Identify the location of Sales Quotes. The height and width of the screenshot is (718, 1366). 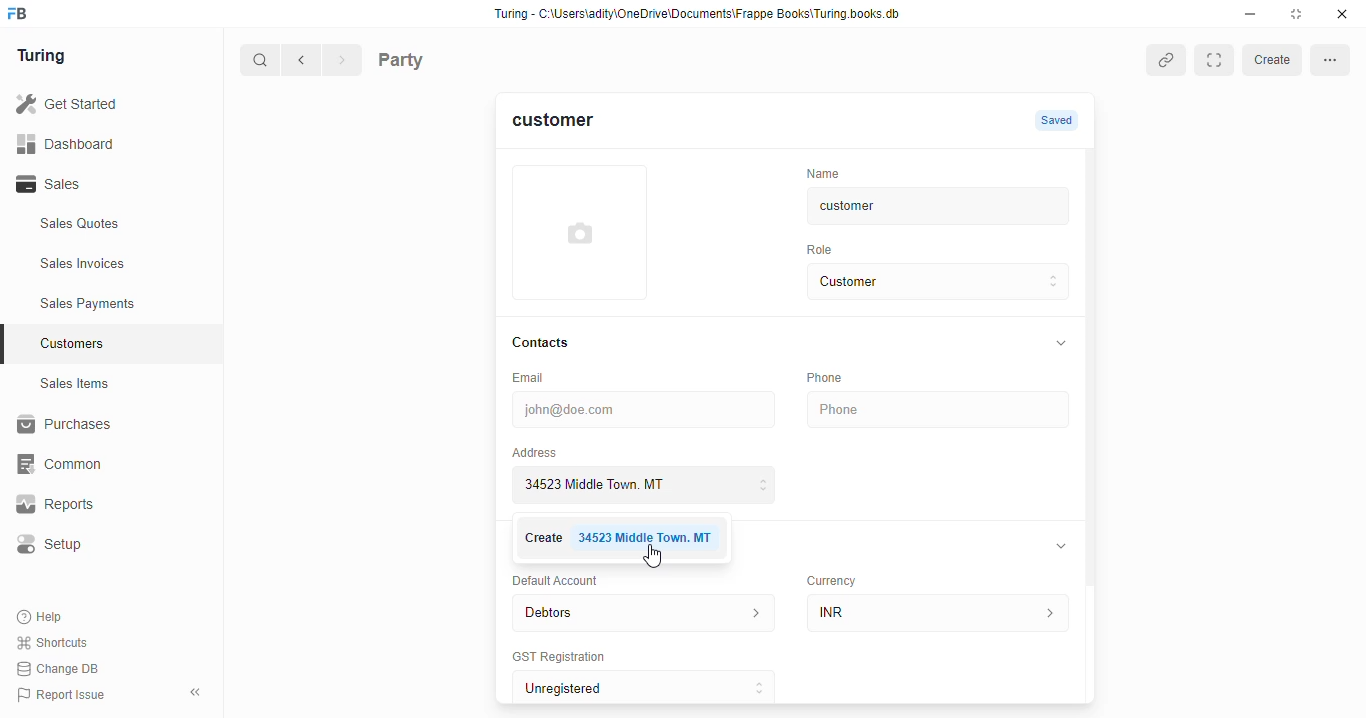
(107, 226).